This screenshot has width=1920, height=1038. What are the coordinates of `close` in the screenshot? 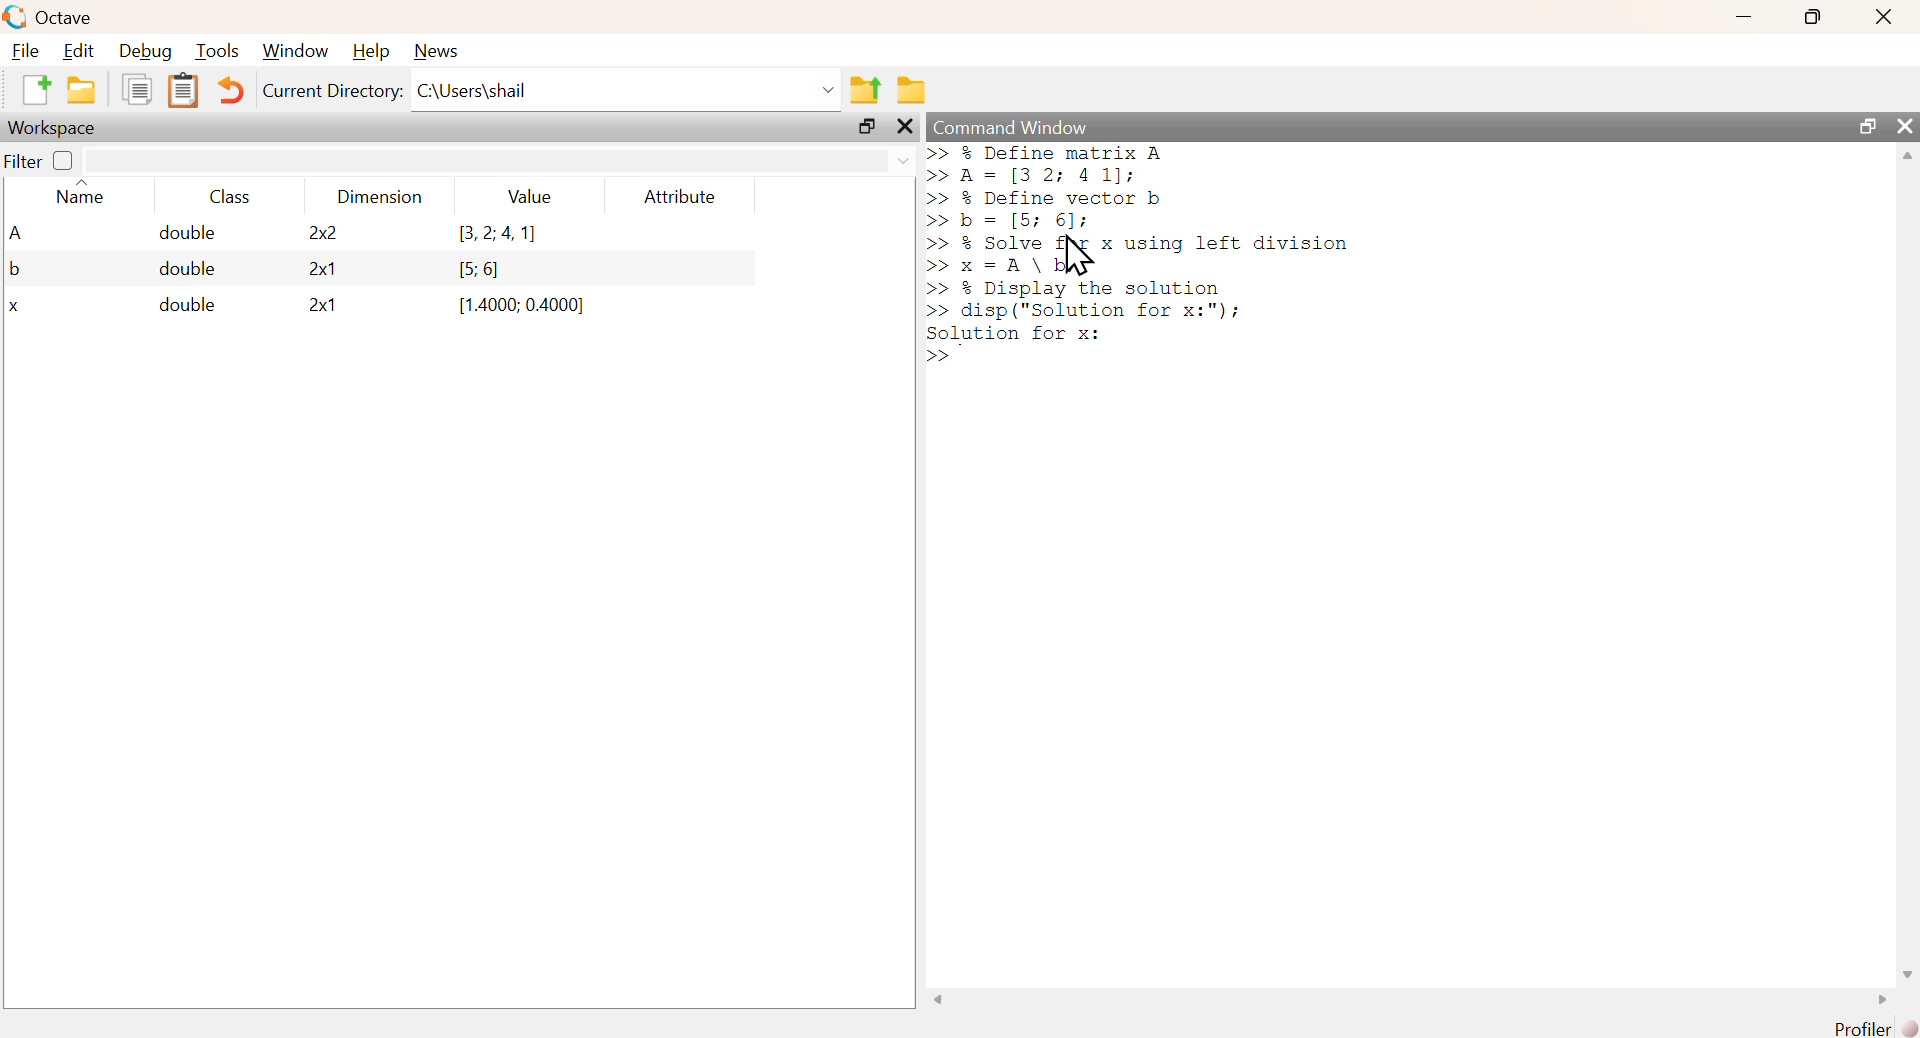 It's located at (1905, 125).